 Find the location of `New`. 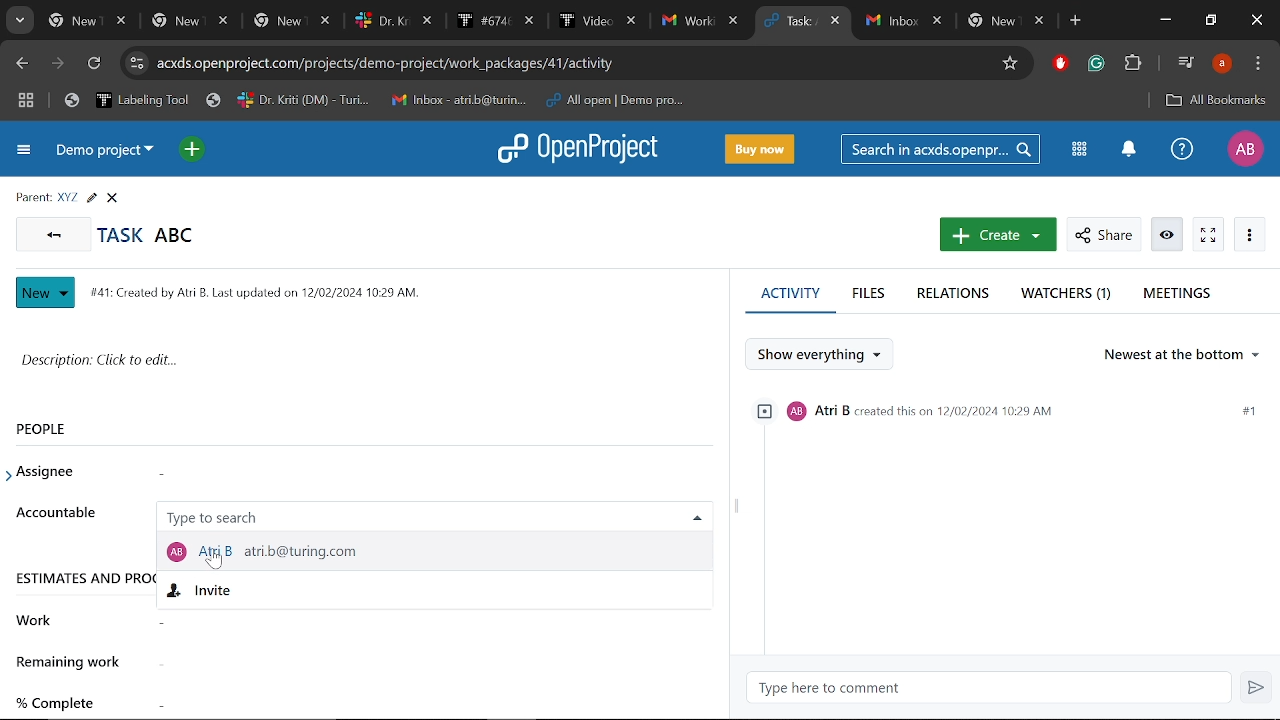

New is located at coordinates (47, 294).